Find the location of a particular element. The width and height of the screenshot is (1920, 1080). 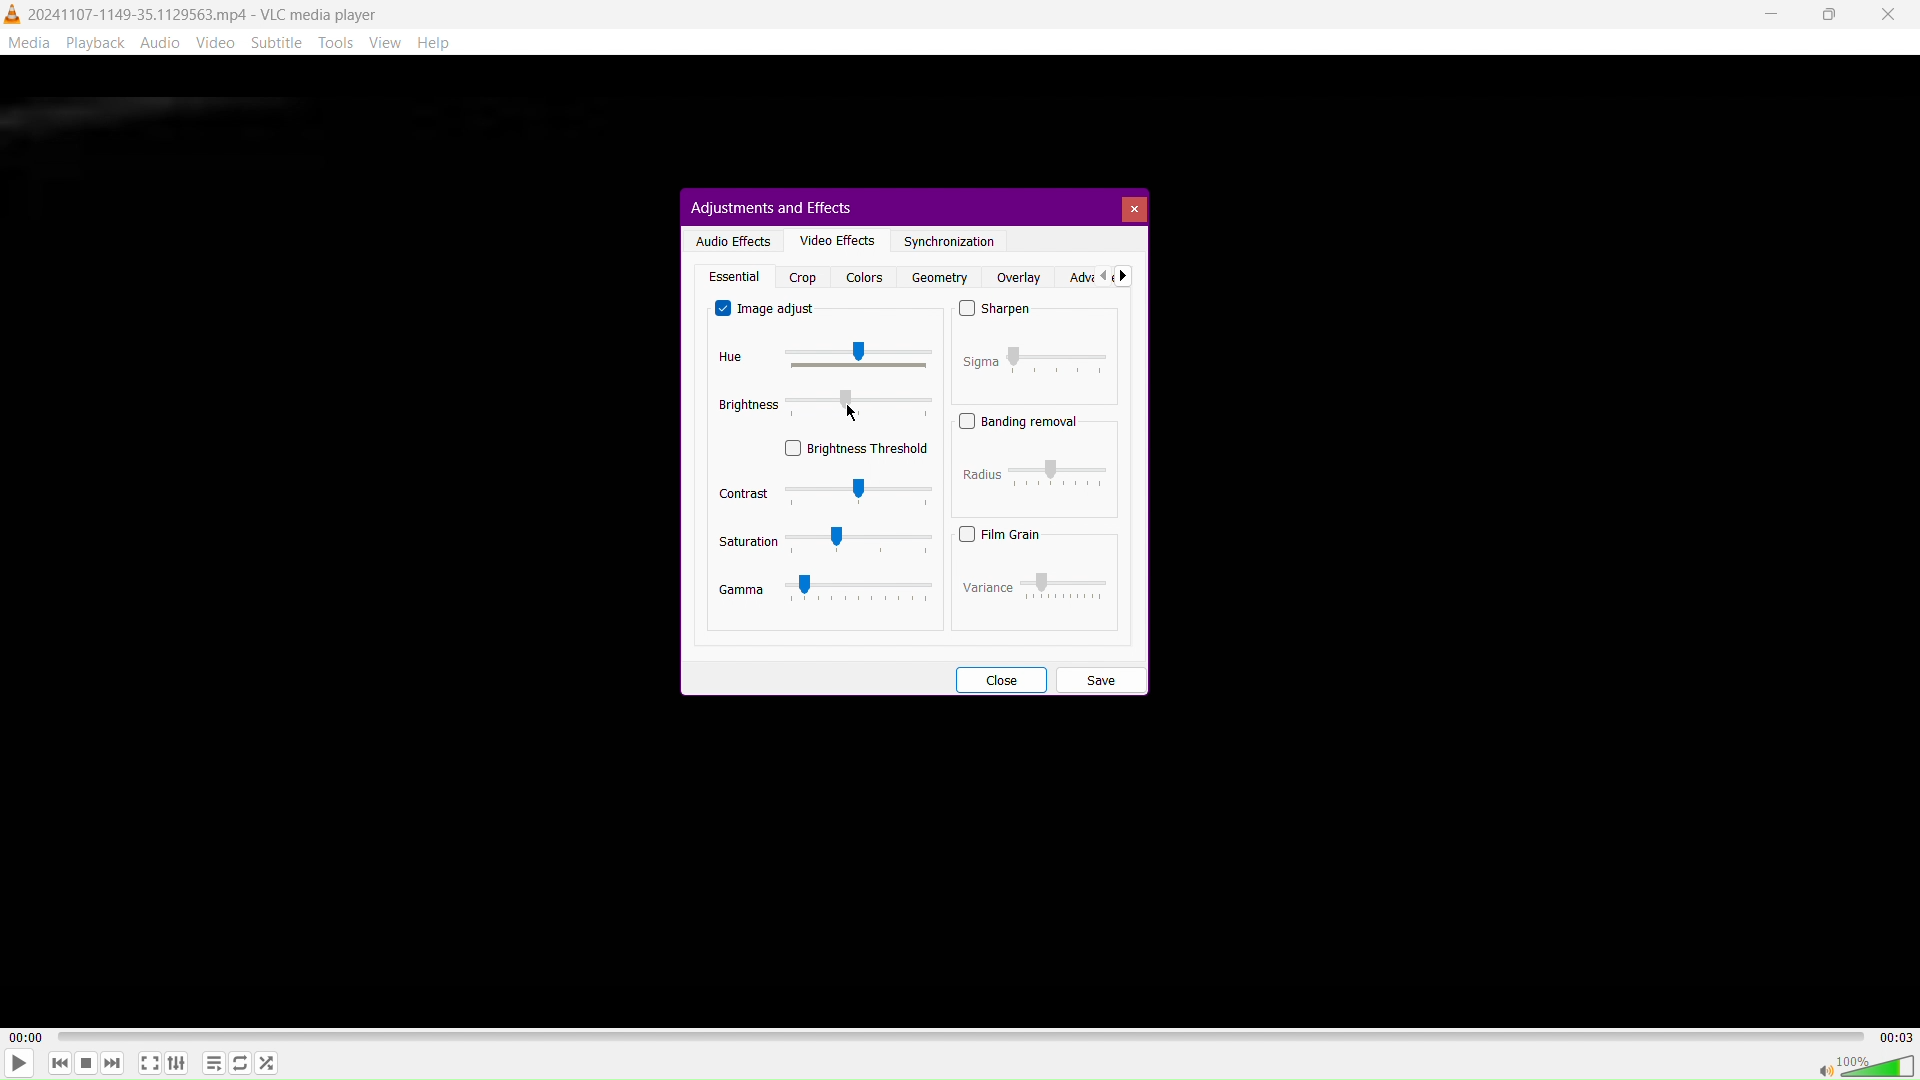

Close is located at coordinates (1133, 208).